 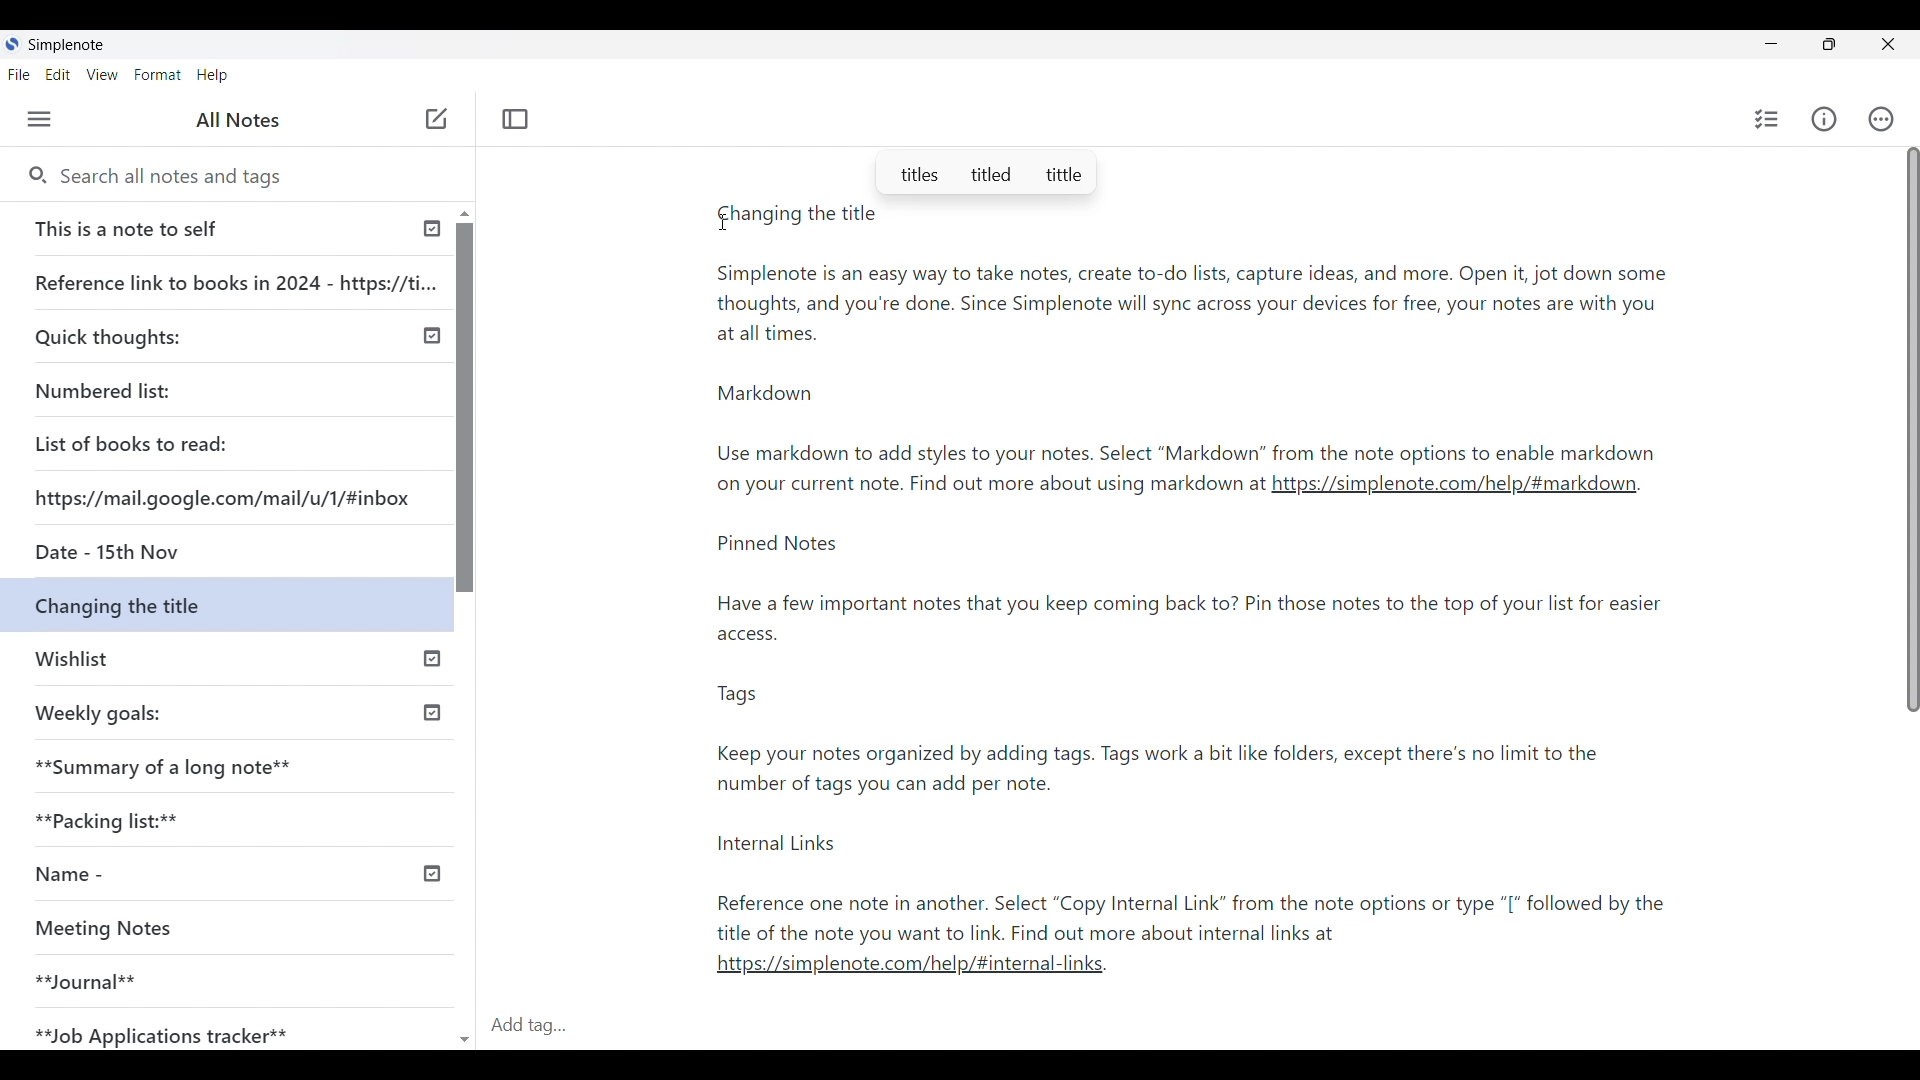 I want to click on View menu , so click(x=103, y=74).